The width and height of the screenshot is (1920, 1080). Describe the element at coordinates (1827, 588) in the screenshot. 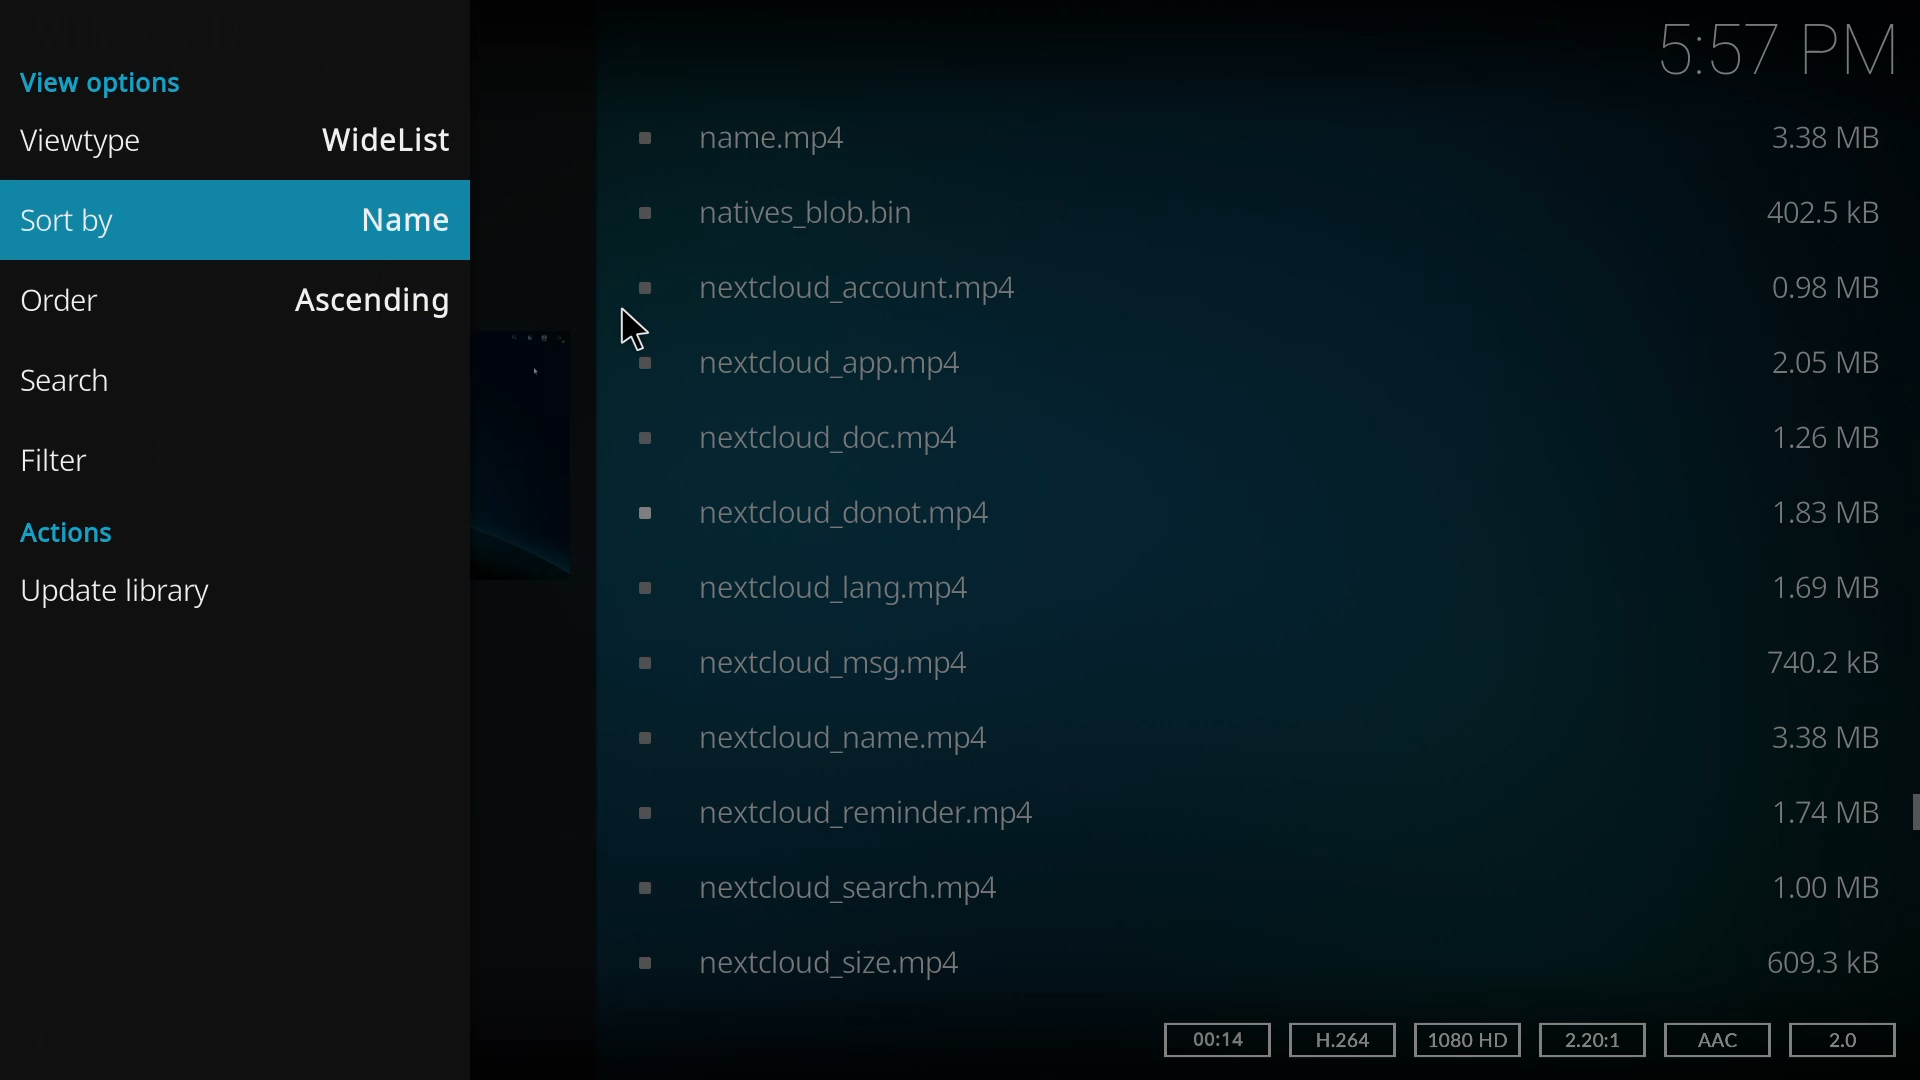

I see `size` at that location.